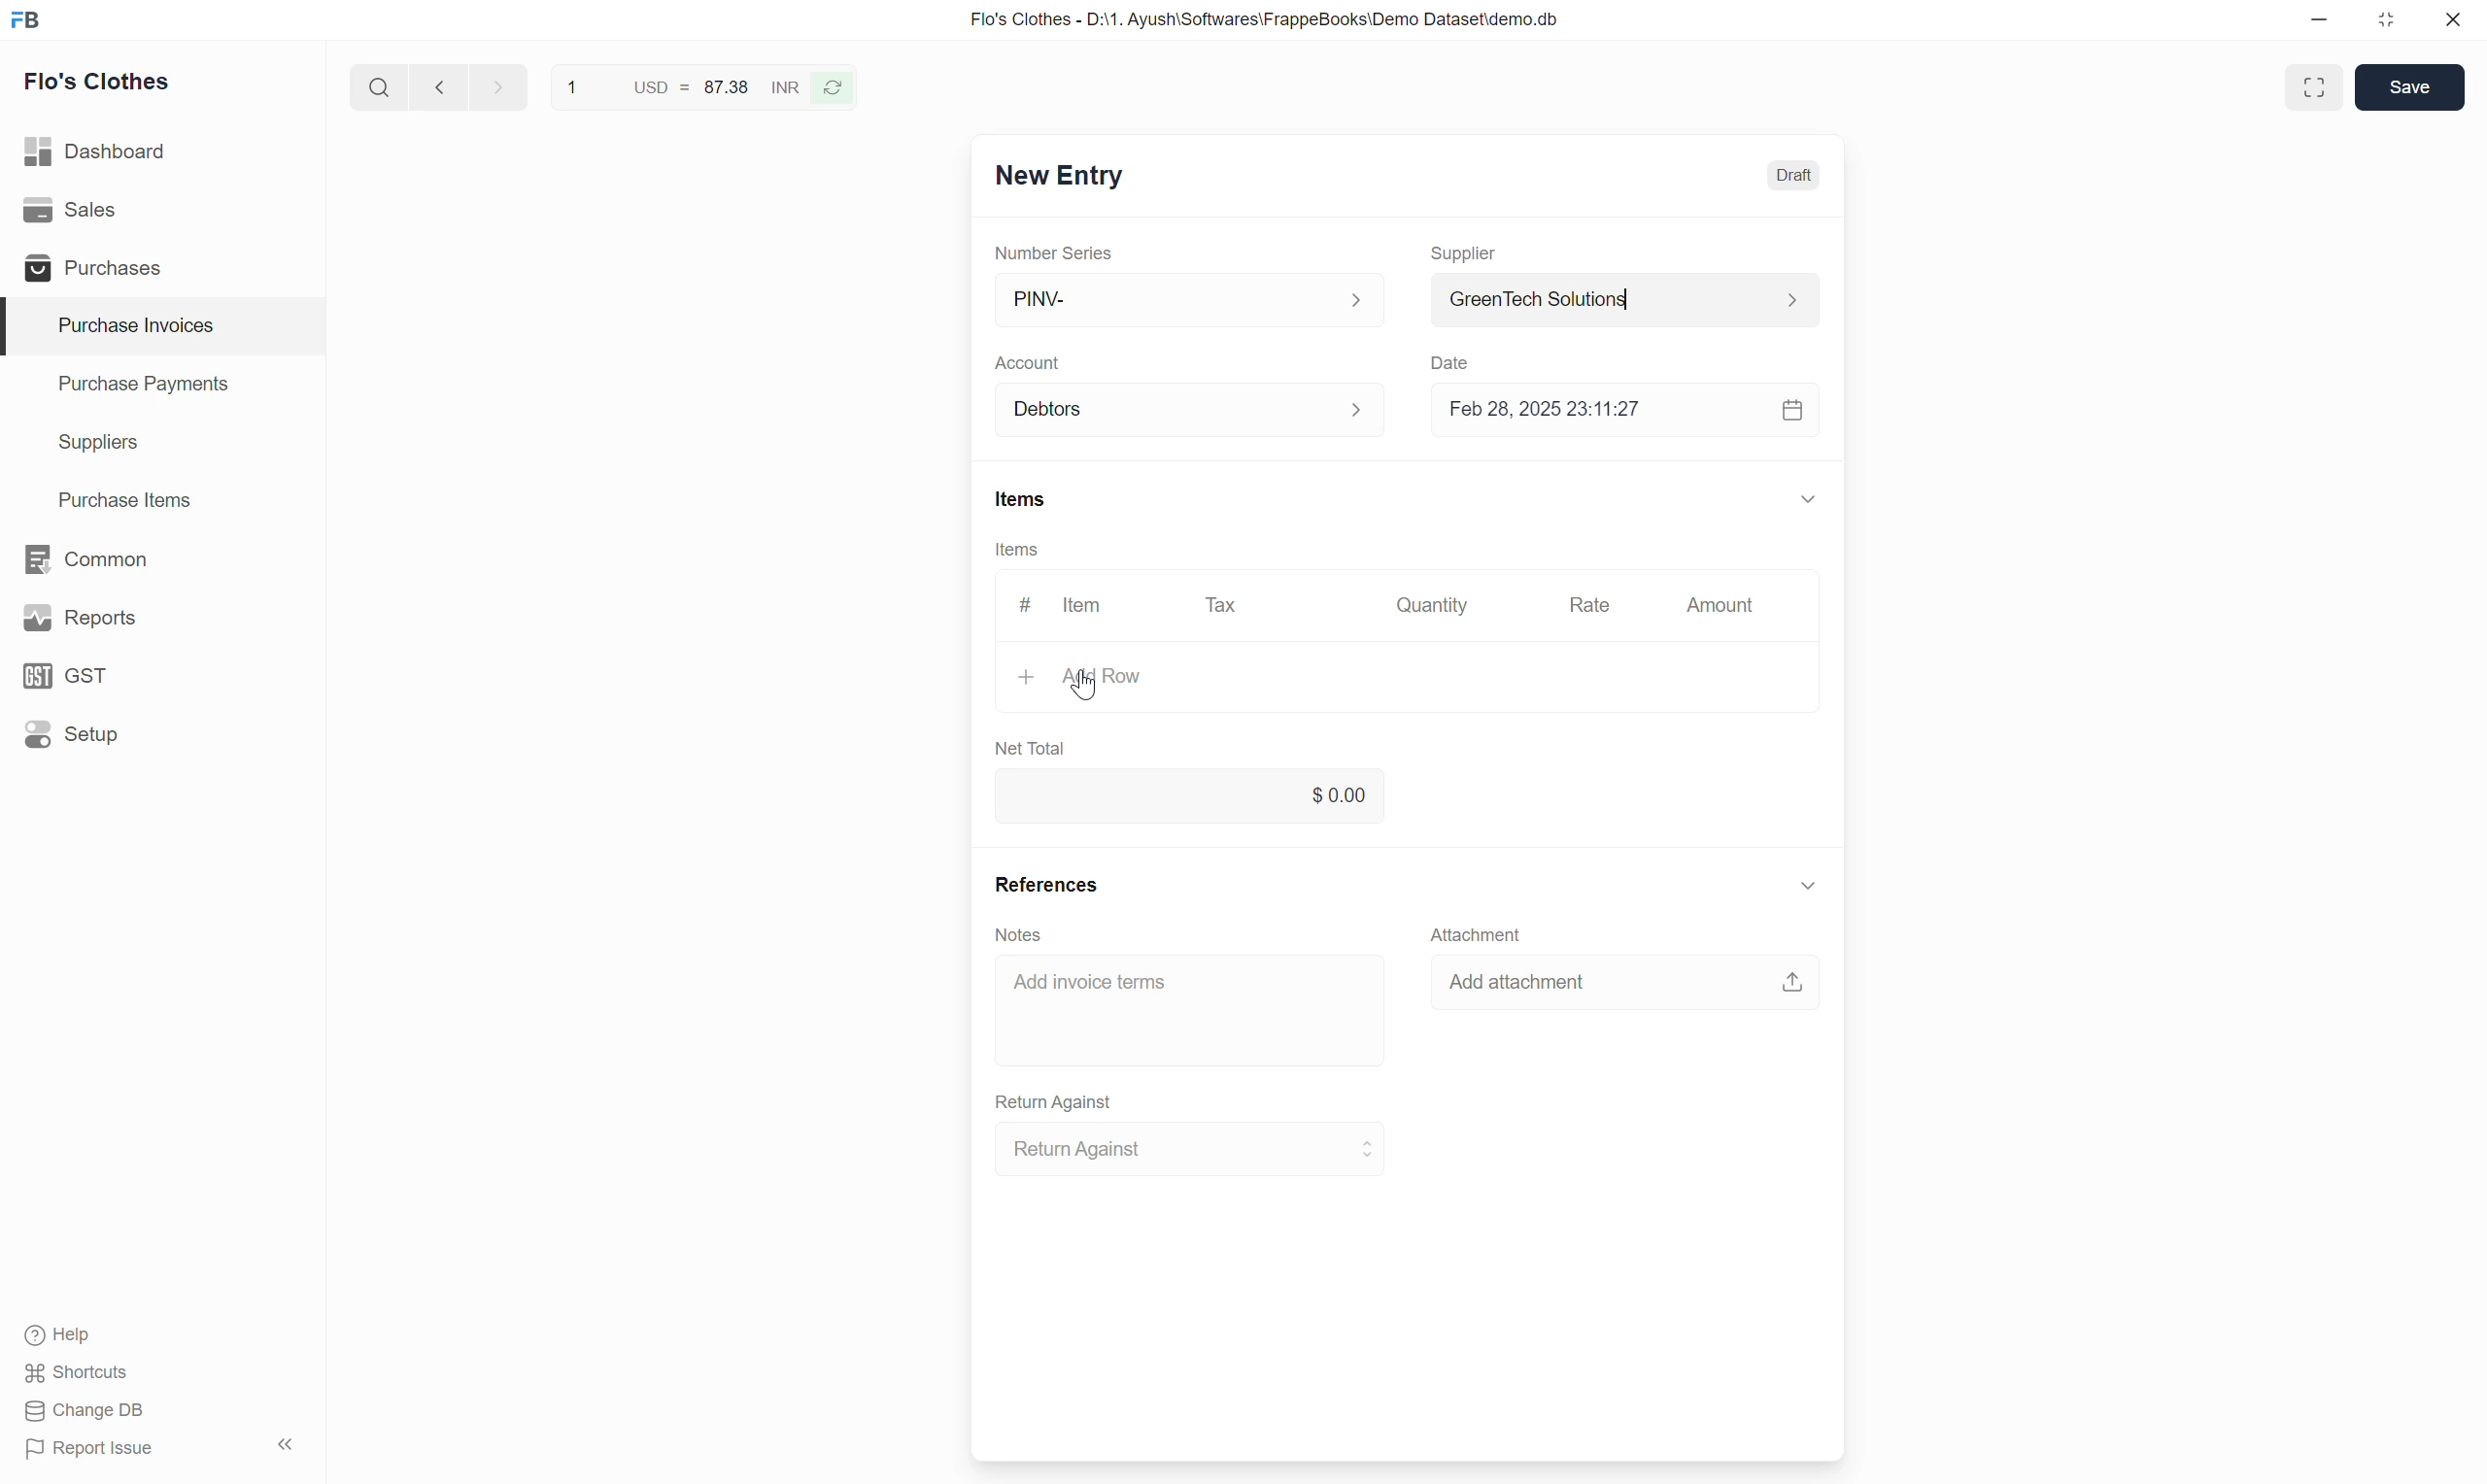 This screenshot has width=2487, height=1484. Describe the element at coordinates (160, 734) in the screenshot. I see `Setup` at that location.